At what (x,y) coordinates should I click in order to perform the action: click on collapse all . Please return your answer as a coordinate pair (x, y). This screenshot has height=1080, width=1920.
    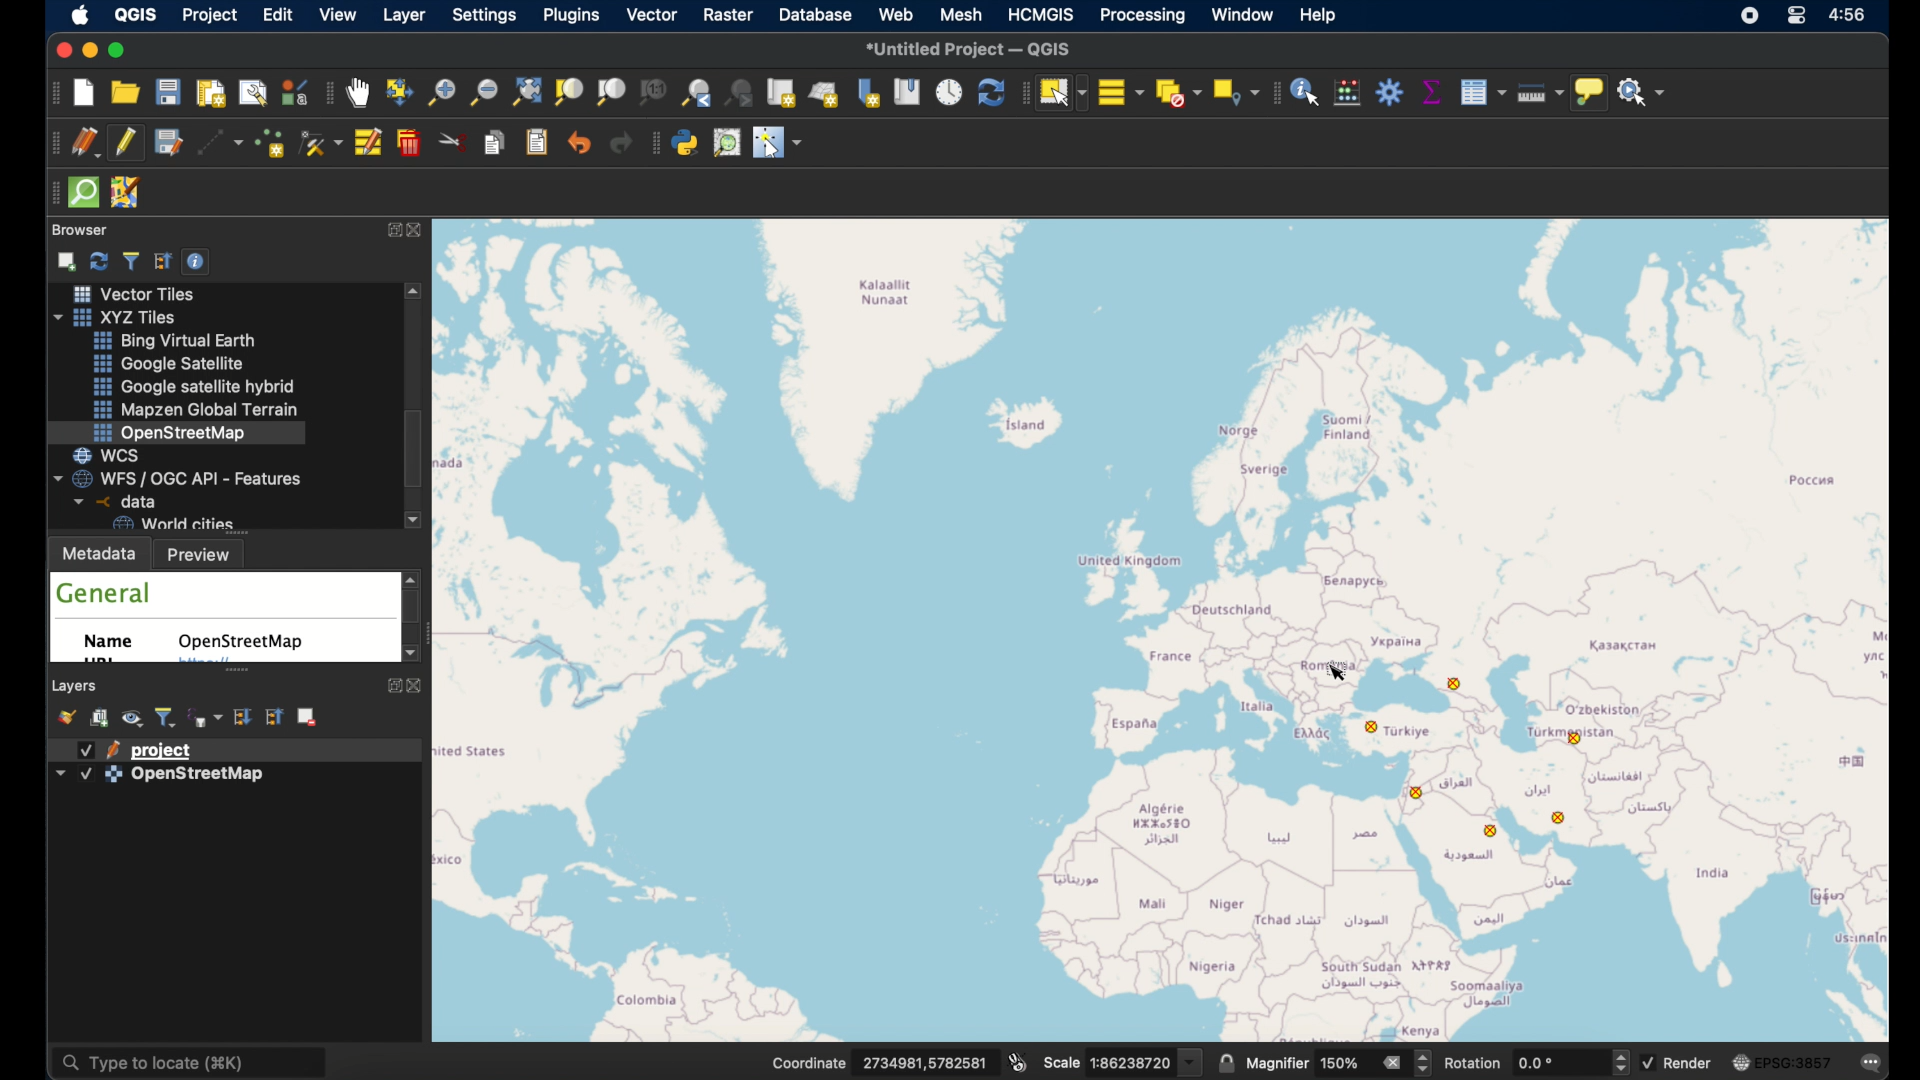
    Looking at the image, I should click on (163, 259).